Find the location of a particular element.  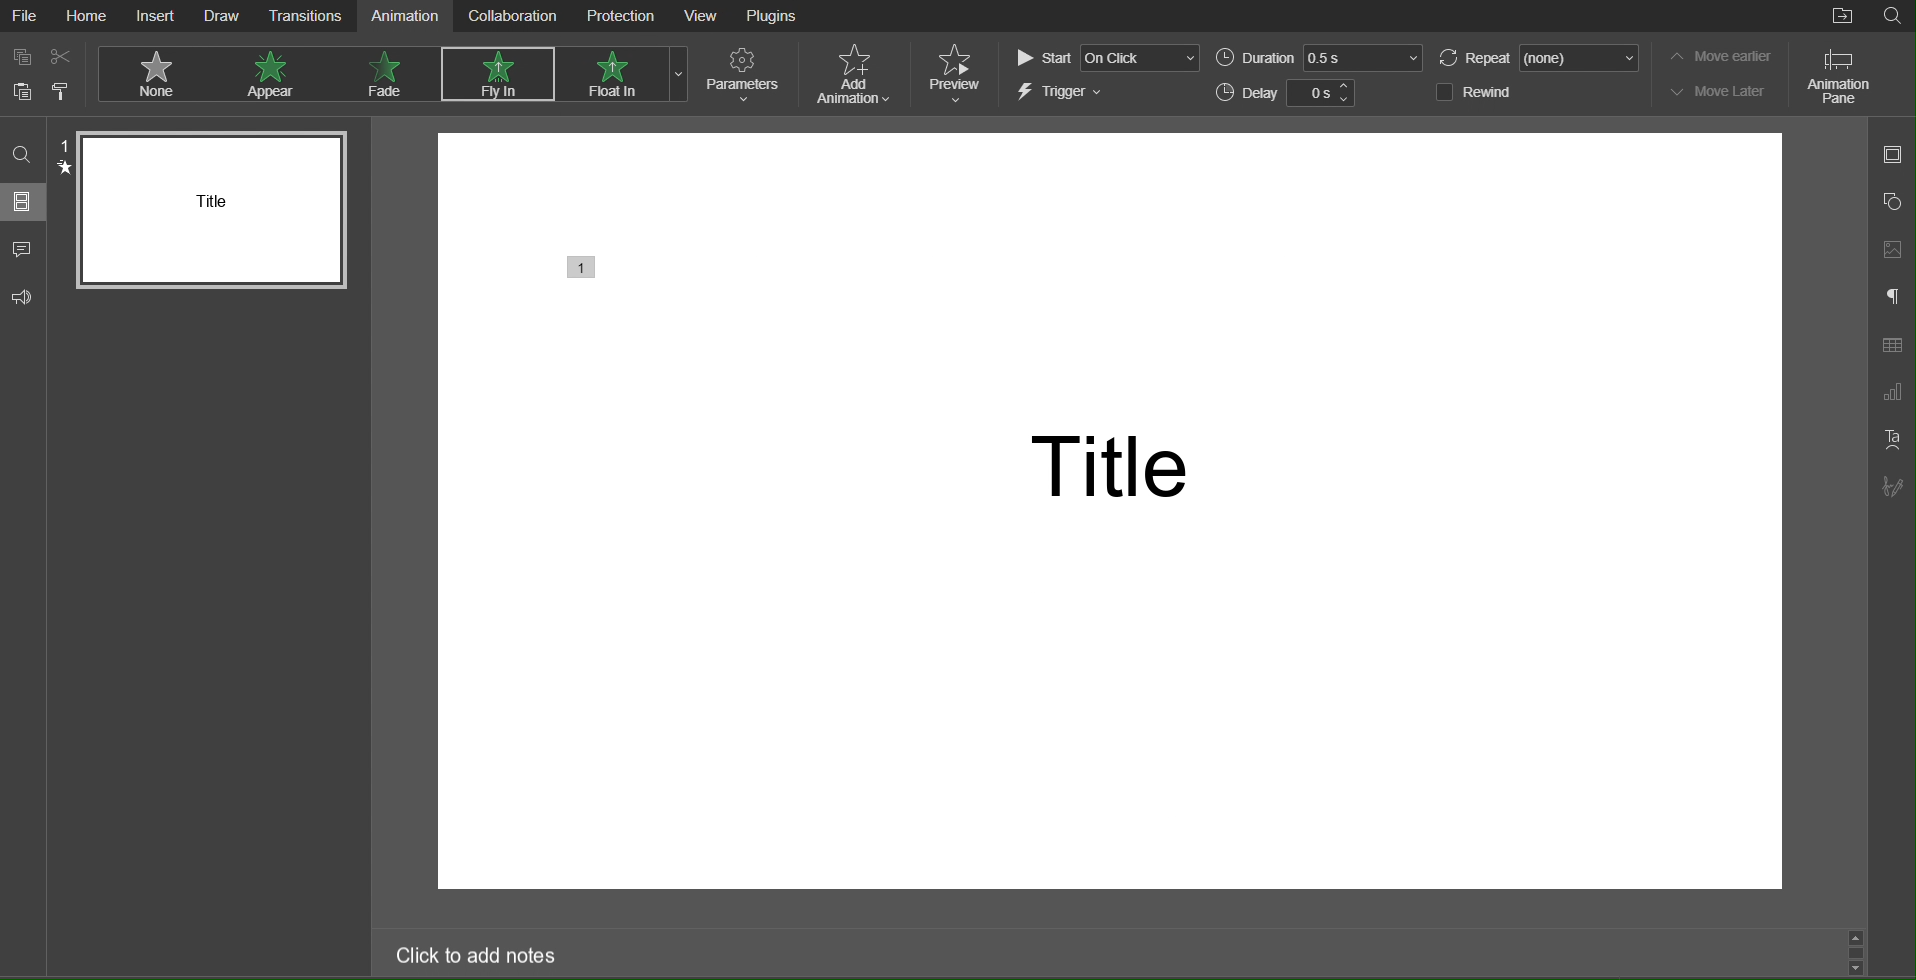

Search is located at coordinates (1892, 18).